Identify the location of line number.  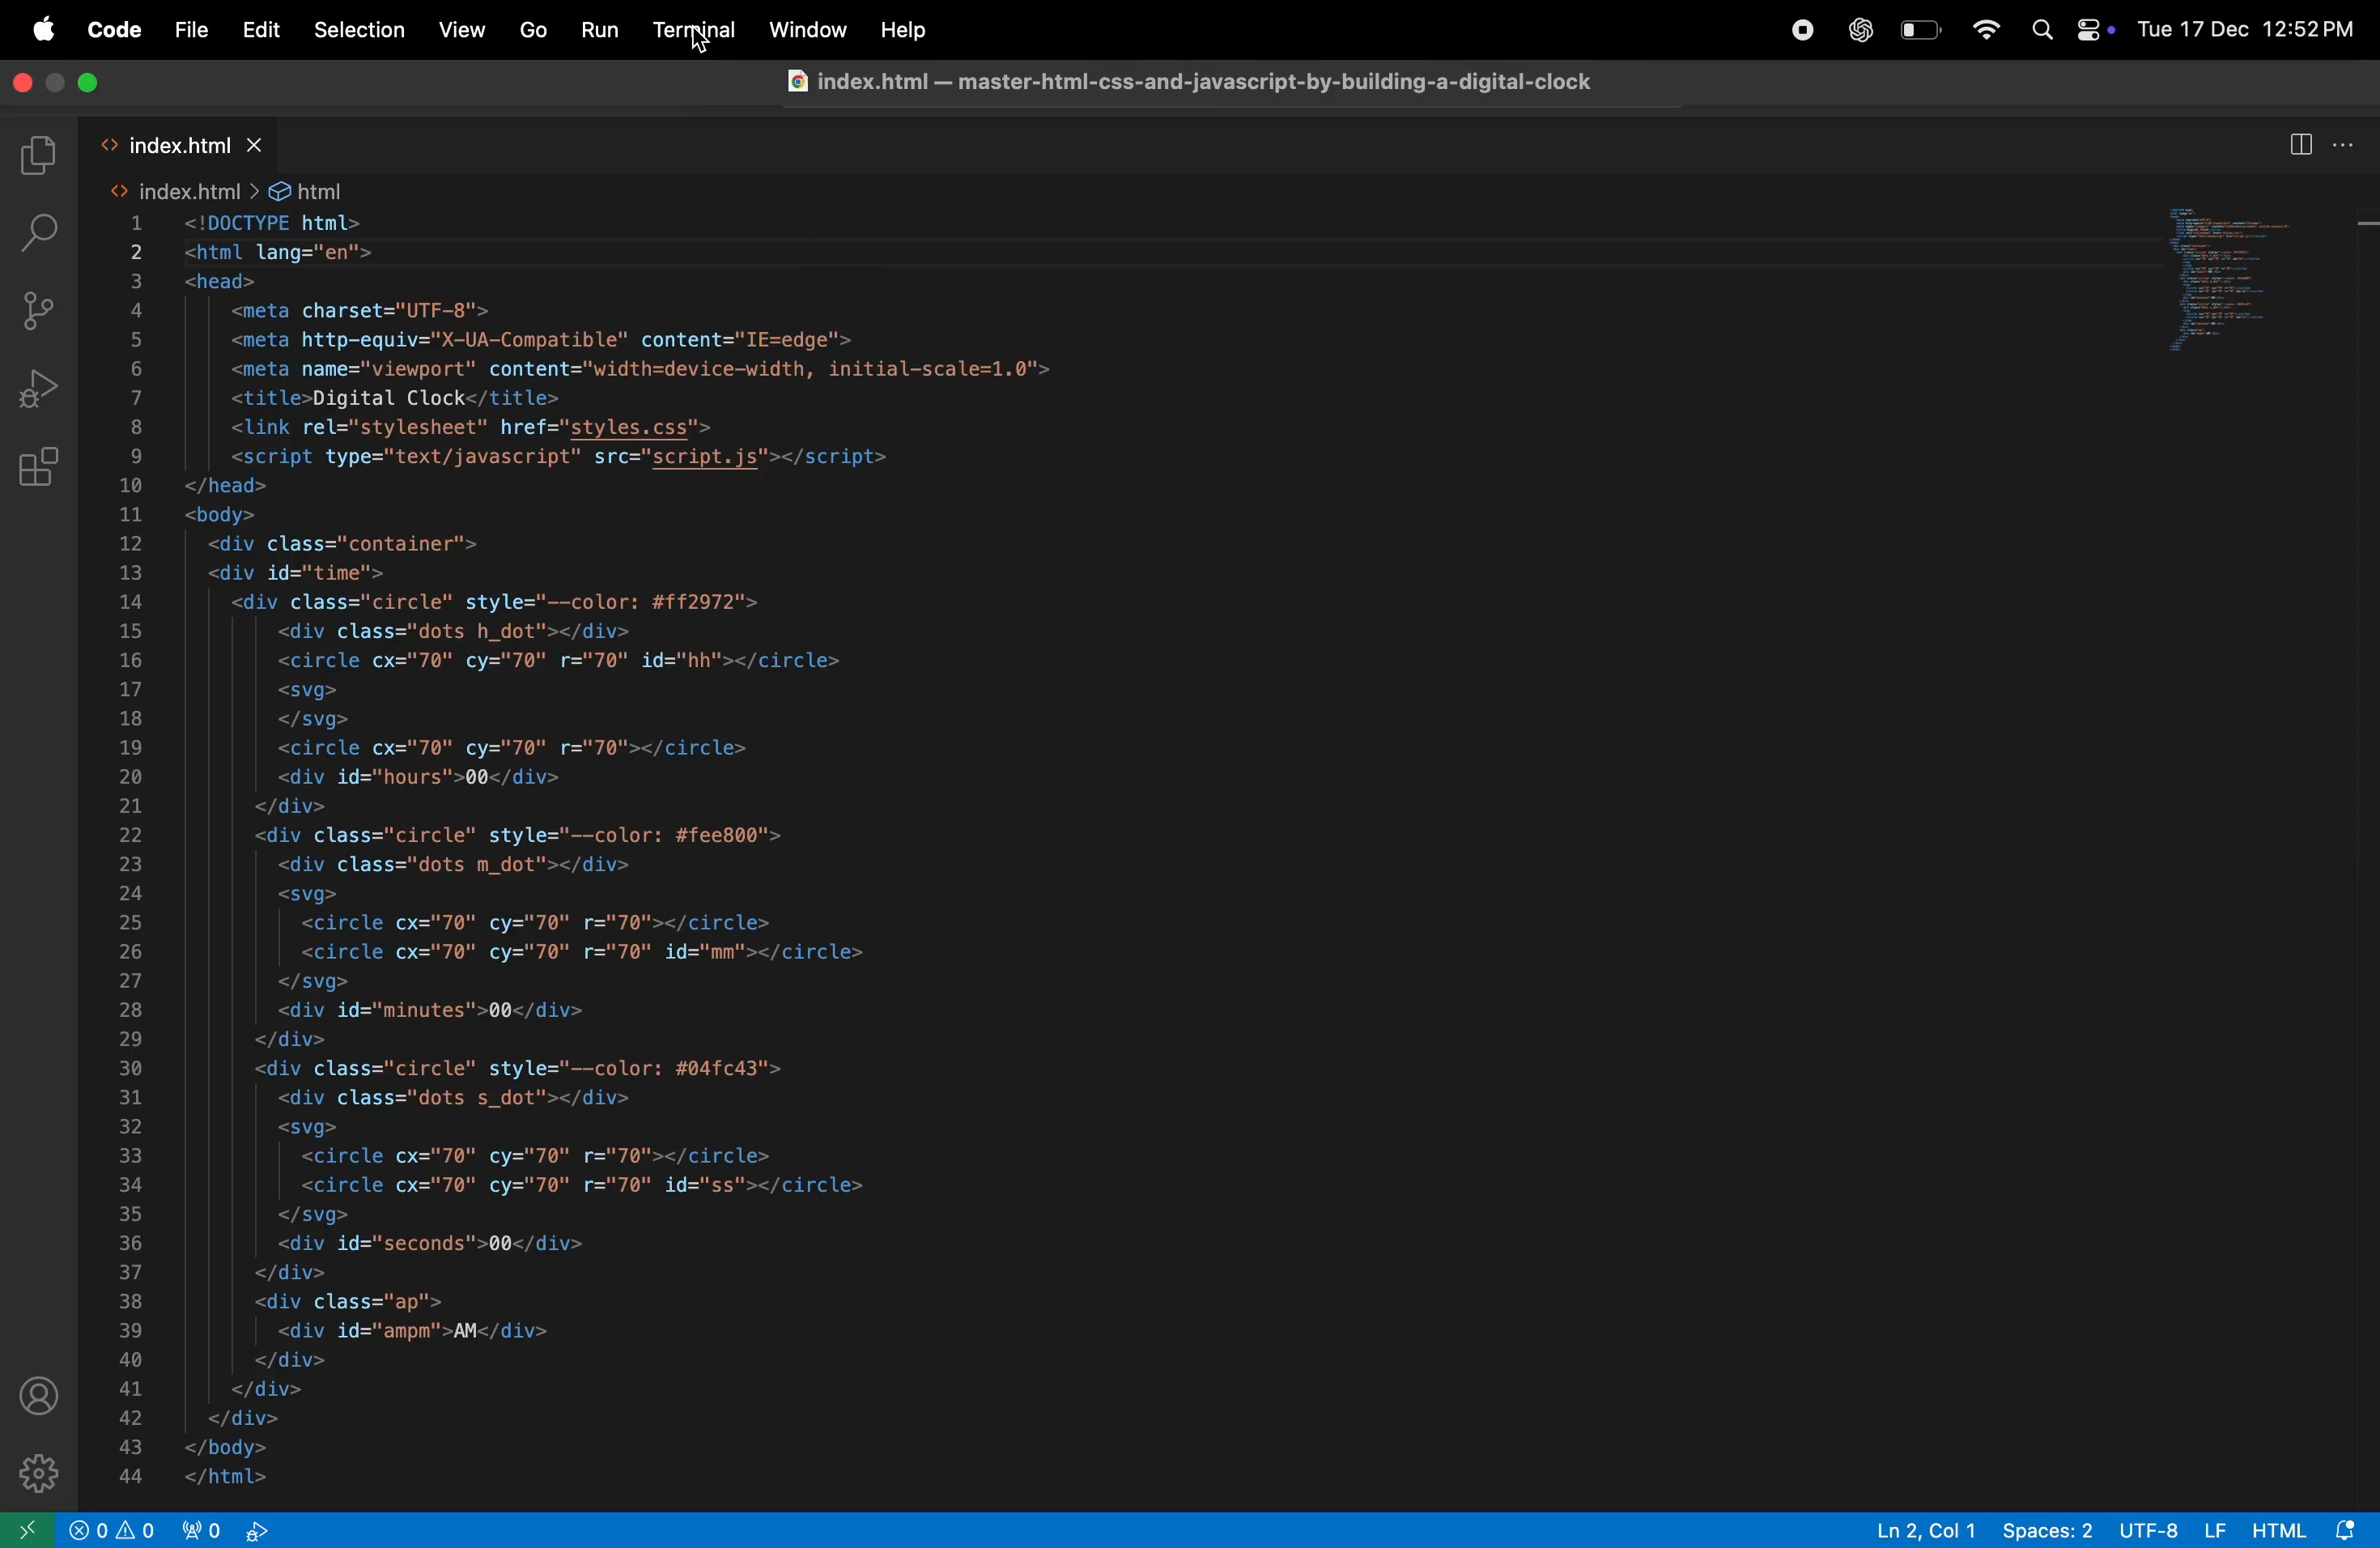
(132, 851).